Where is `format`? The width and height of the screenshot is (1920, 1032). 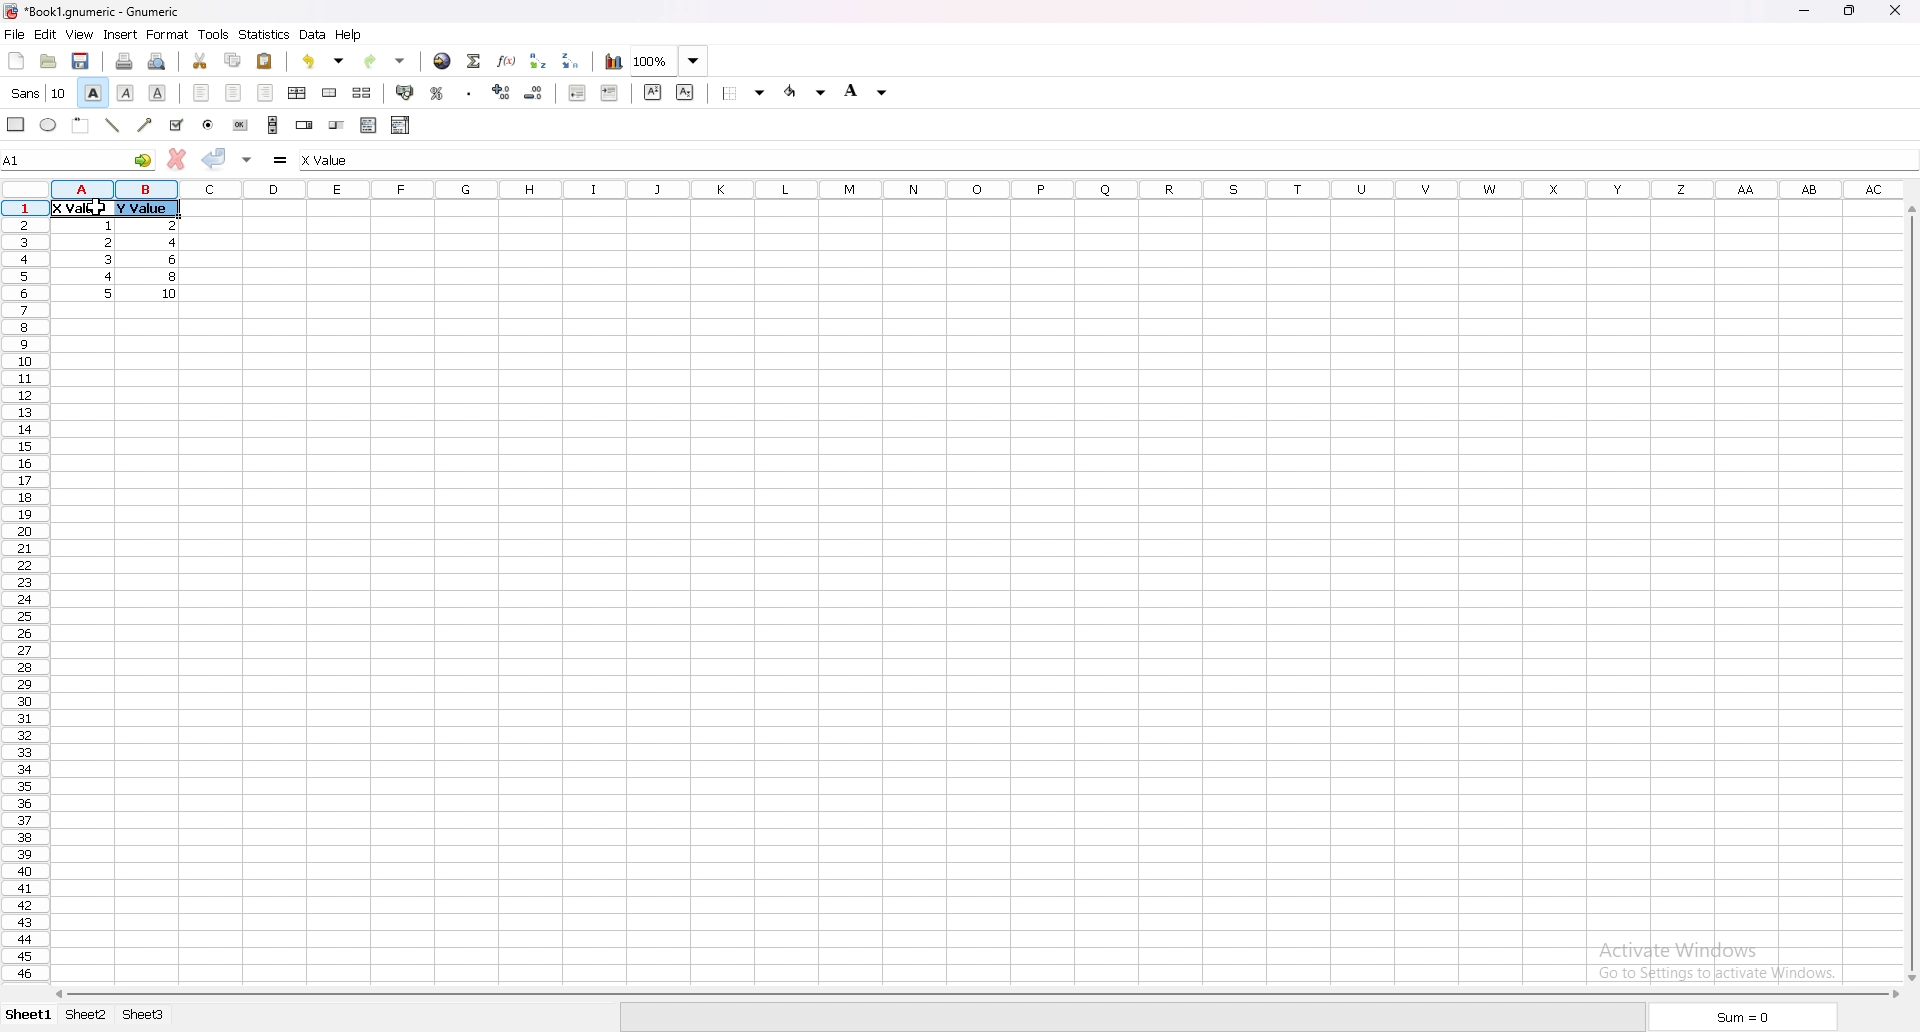 format is located at coordinates (168, 34).